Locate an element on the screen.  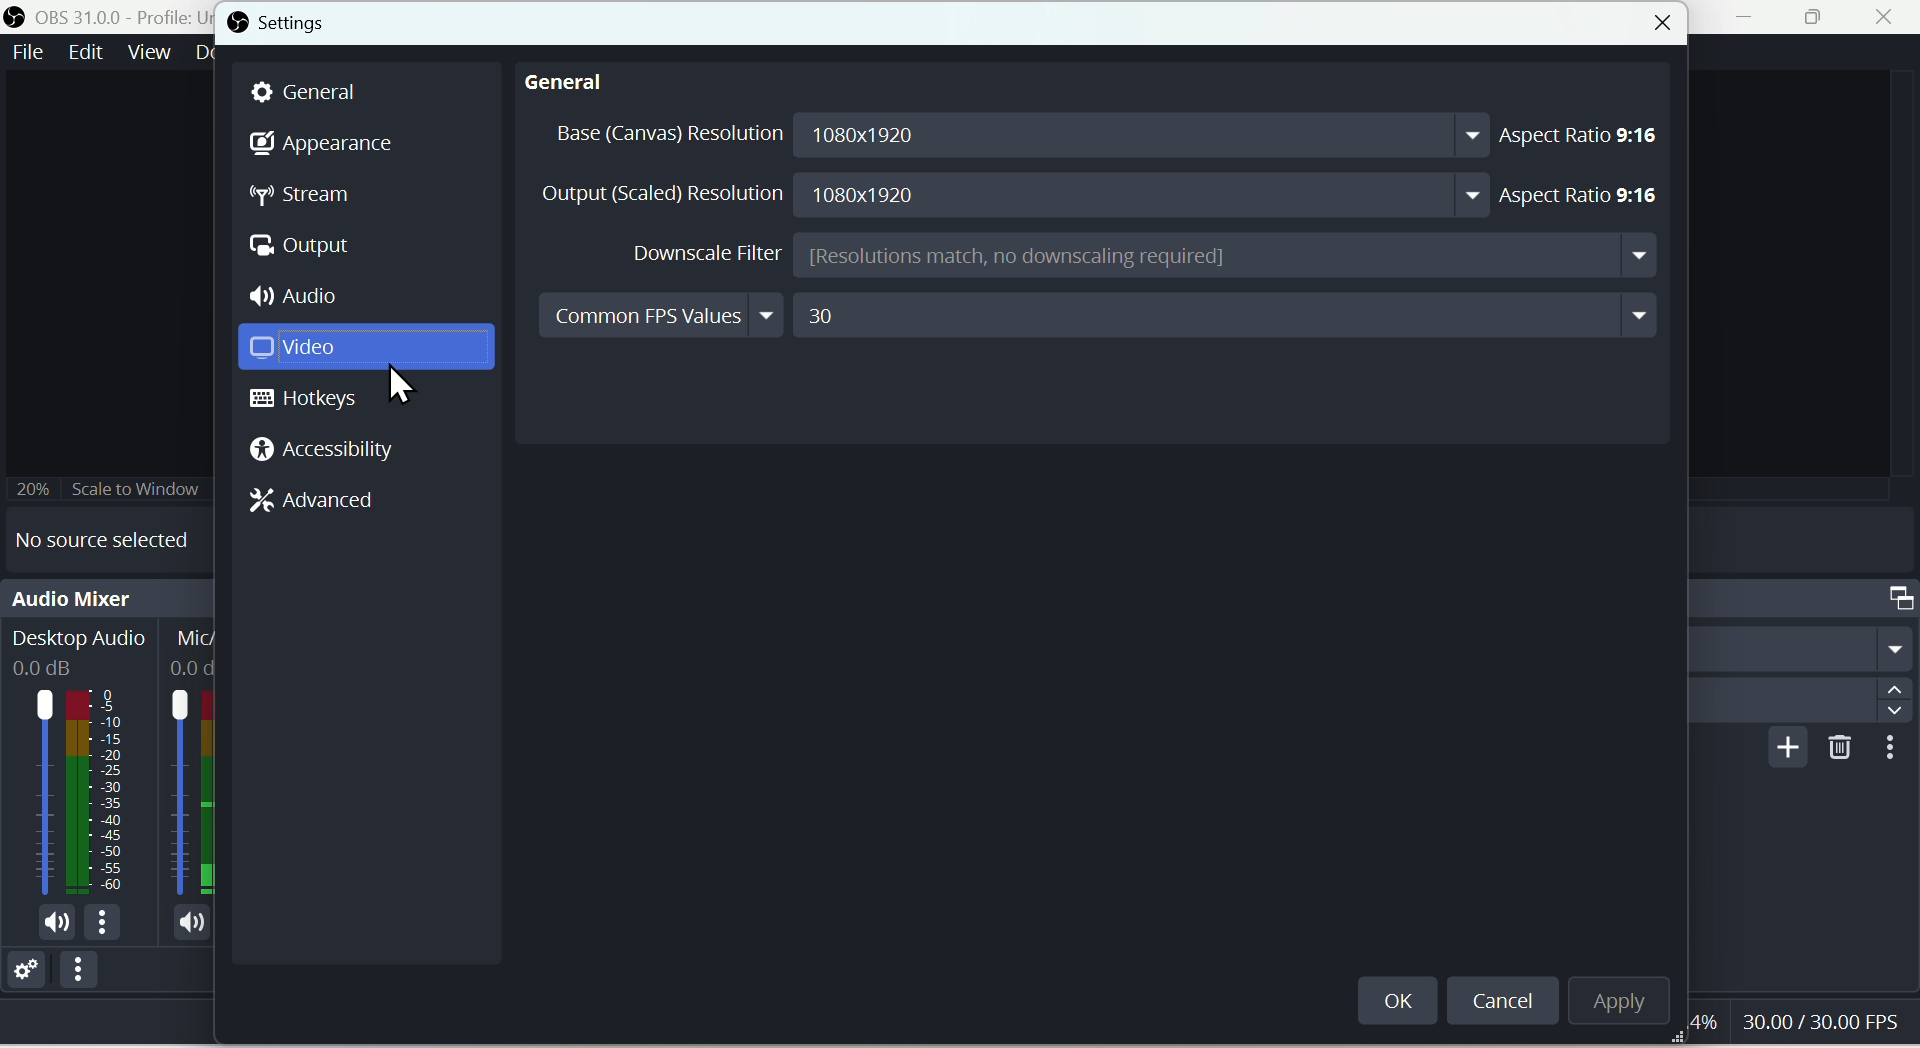
Settings is located at coordinates (283, 22).